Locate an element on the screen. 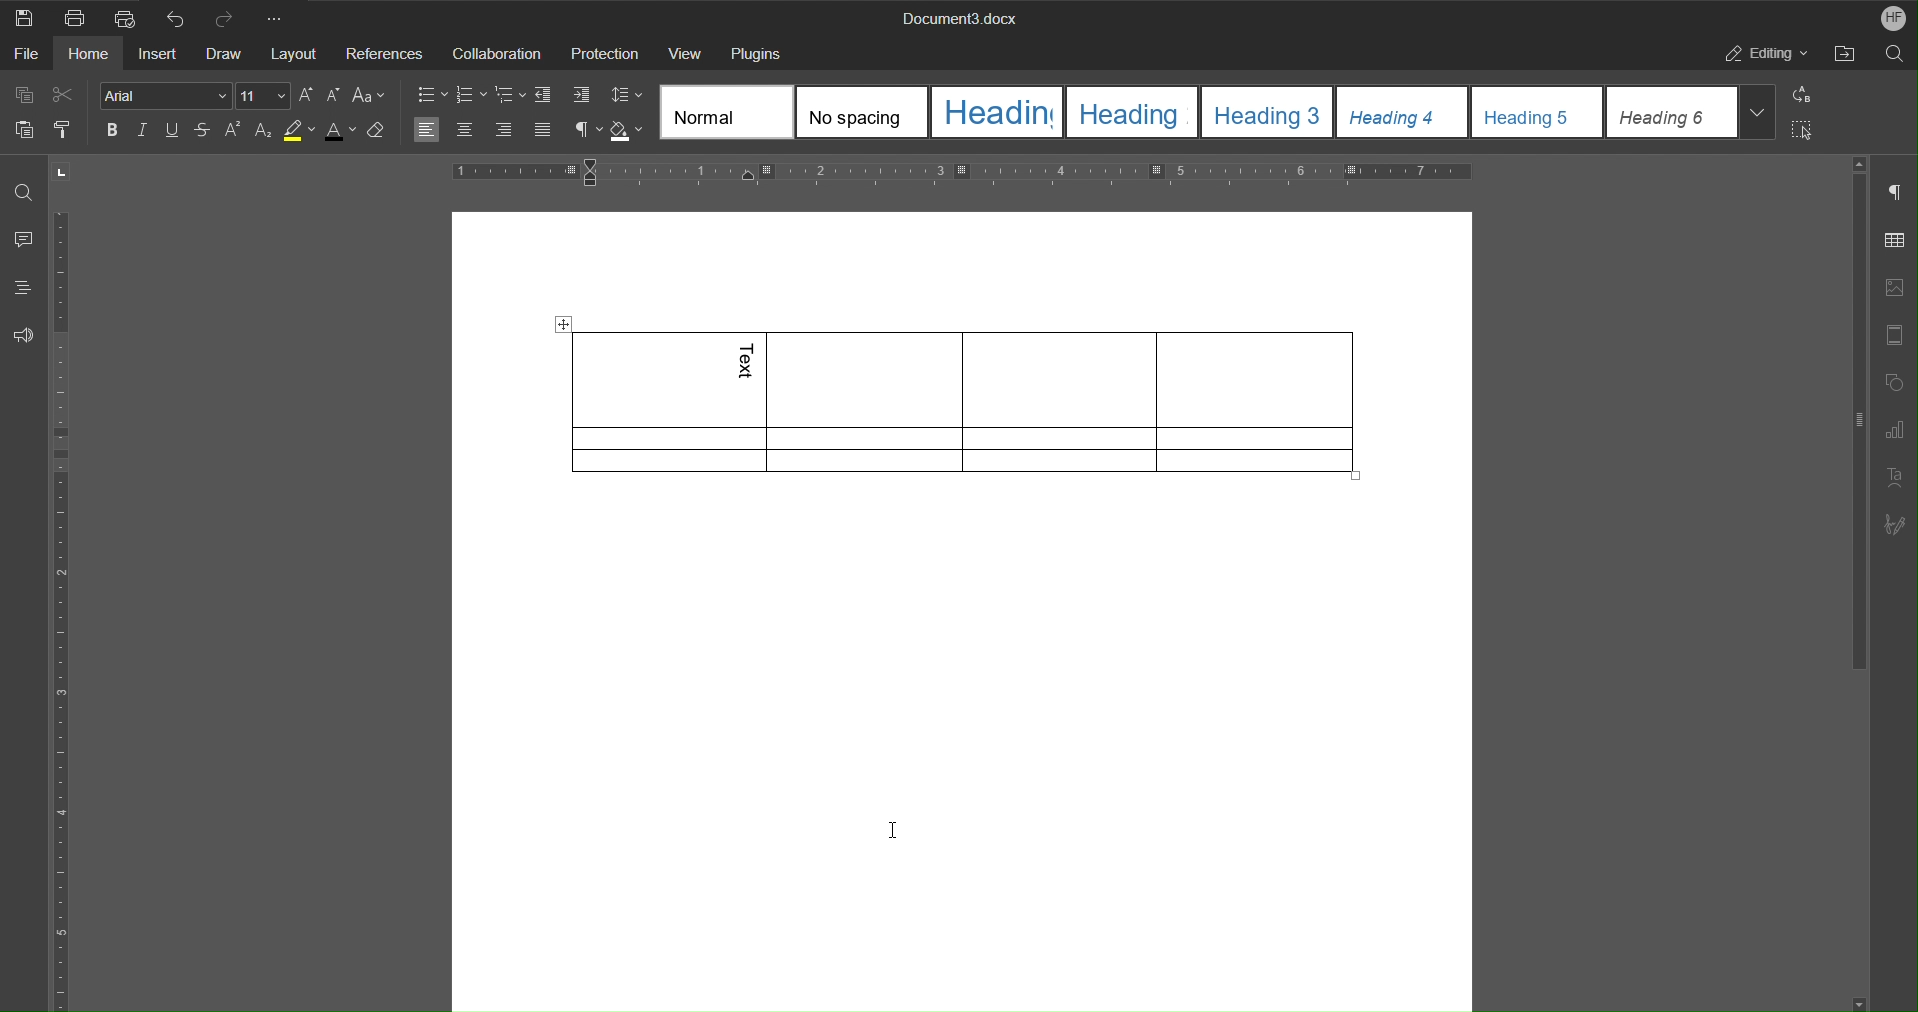  More is located at coordinates (283, 16).